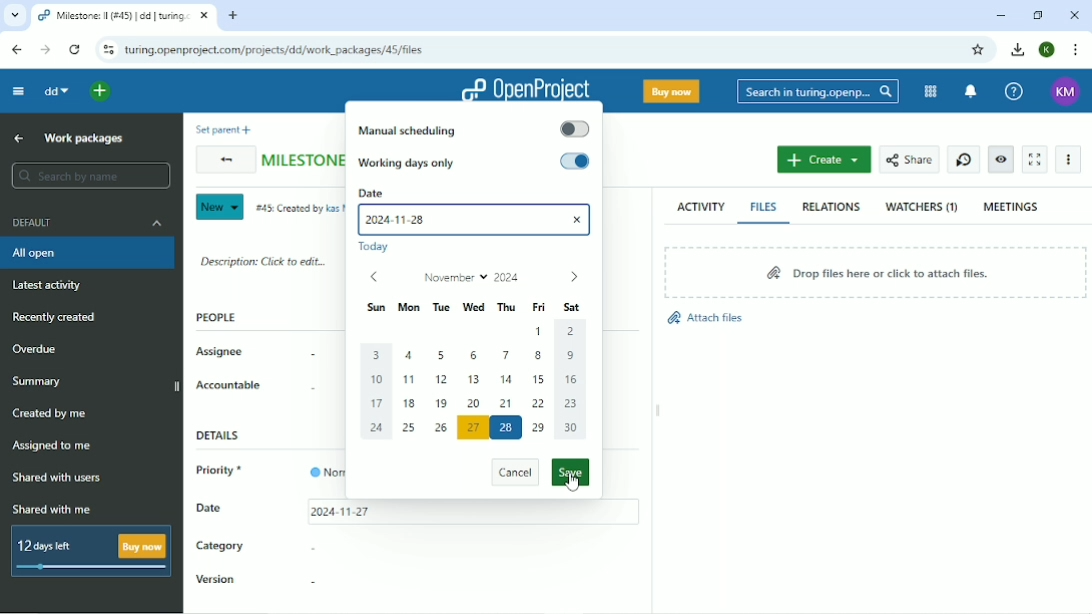 This screenshot has height=614, width=1092. I want to click on Unwatch work package, so click(1000, 160).